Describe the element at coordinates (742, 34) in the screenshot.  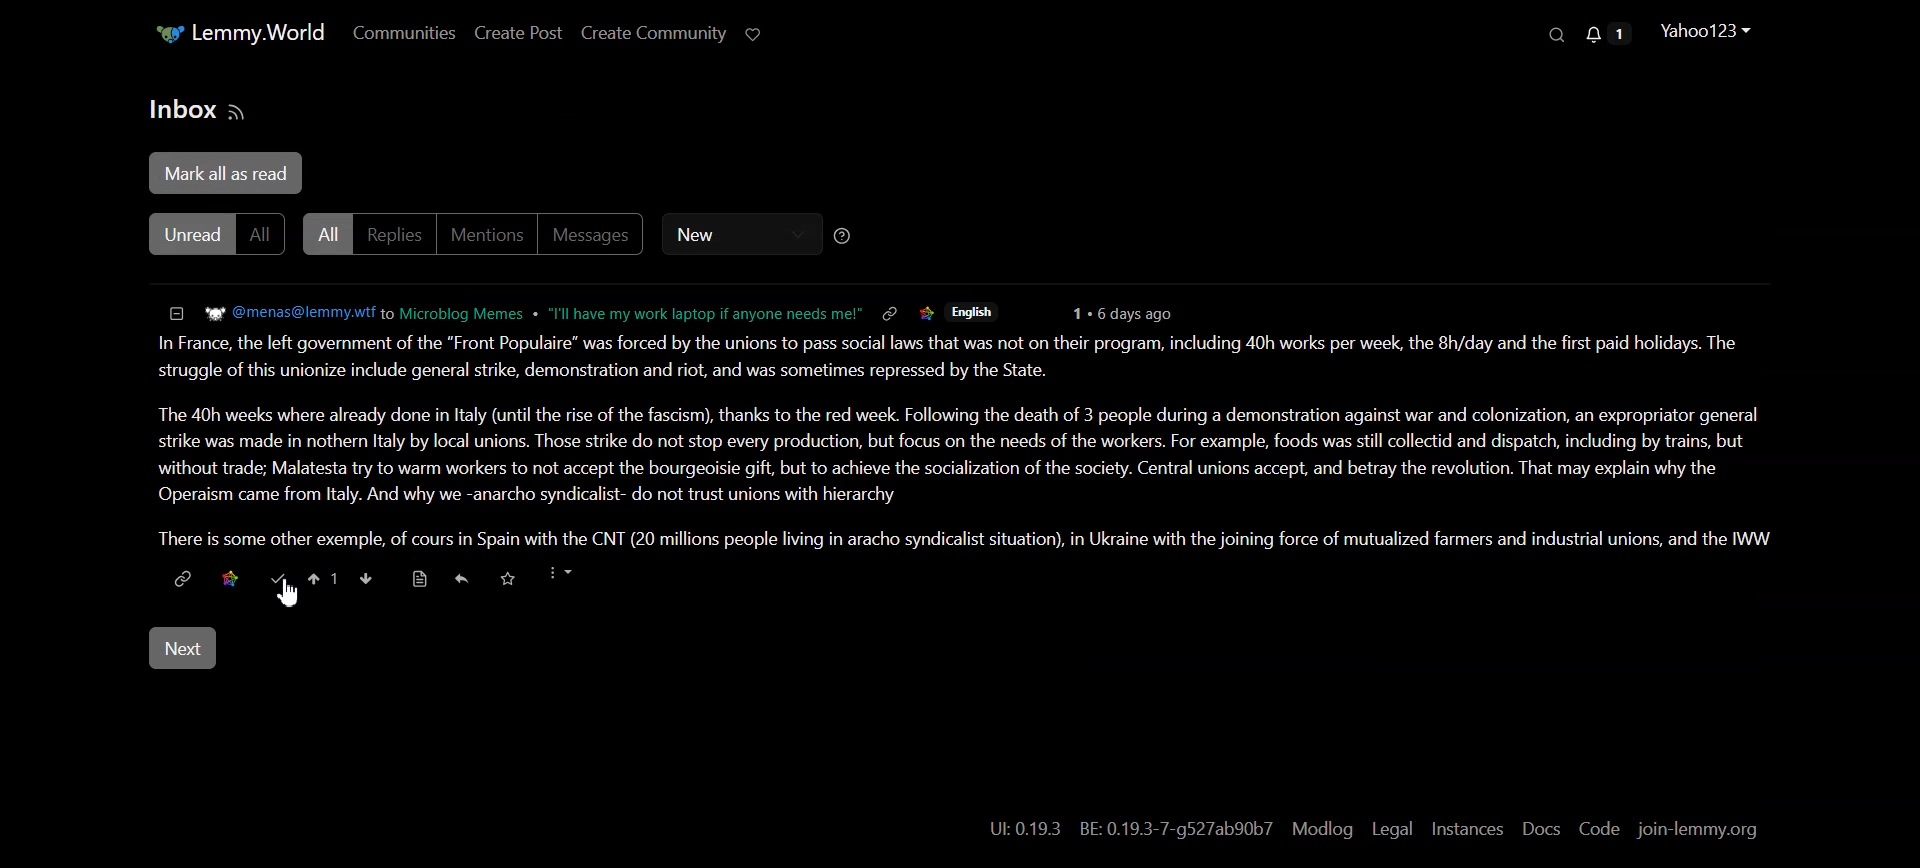
I see `Support Limmy` at that location.